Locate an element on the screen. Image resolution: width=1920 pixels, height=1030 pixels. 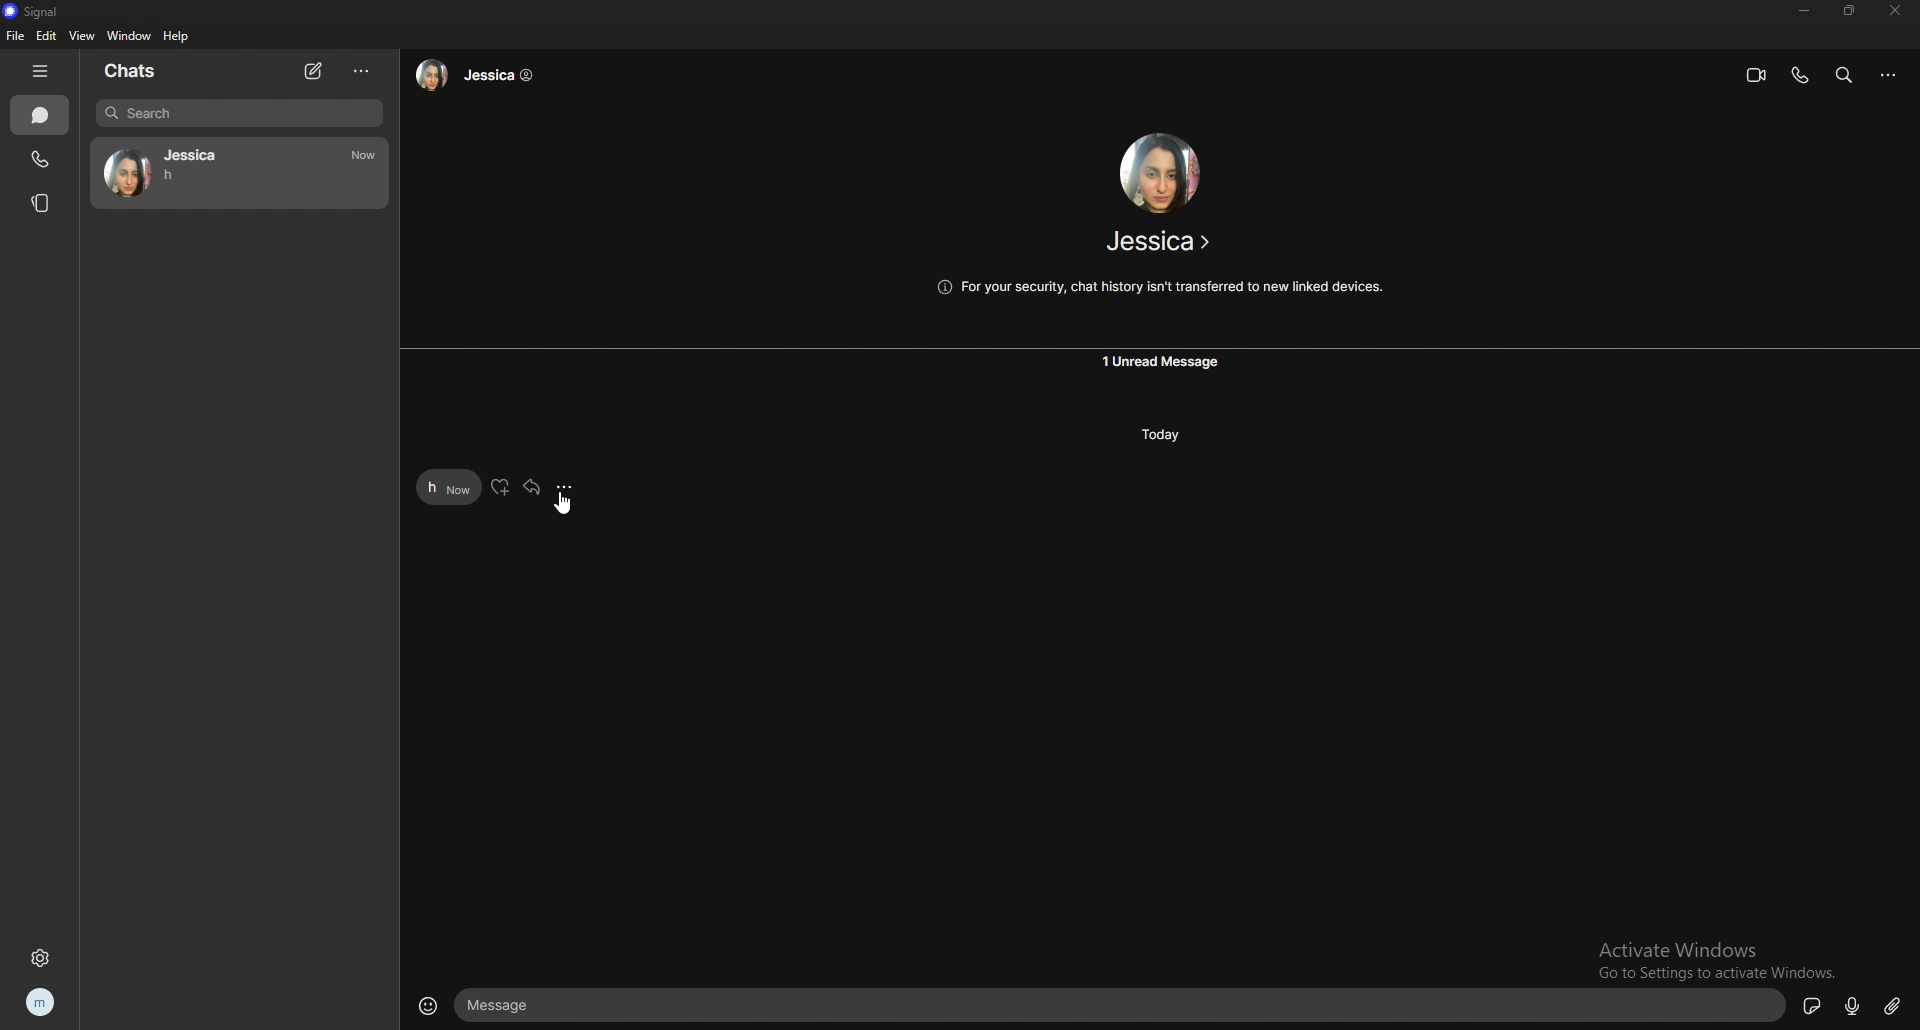
close is located at coordinates (1897, 11).